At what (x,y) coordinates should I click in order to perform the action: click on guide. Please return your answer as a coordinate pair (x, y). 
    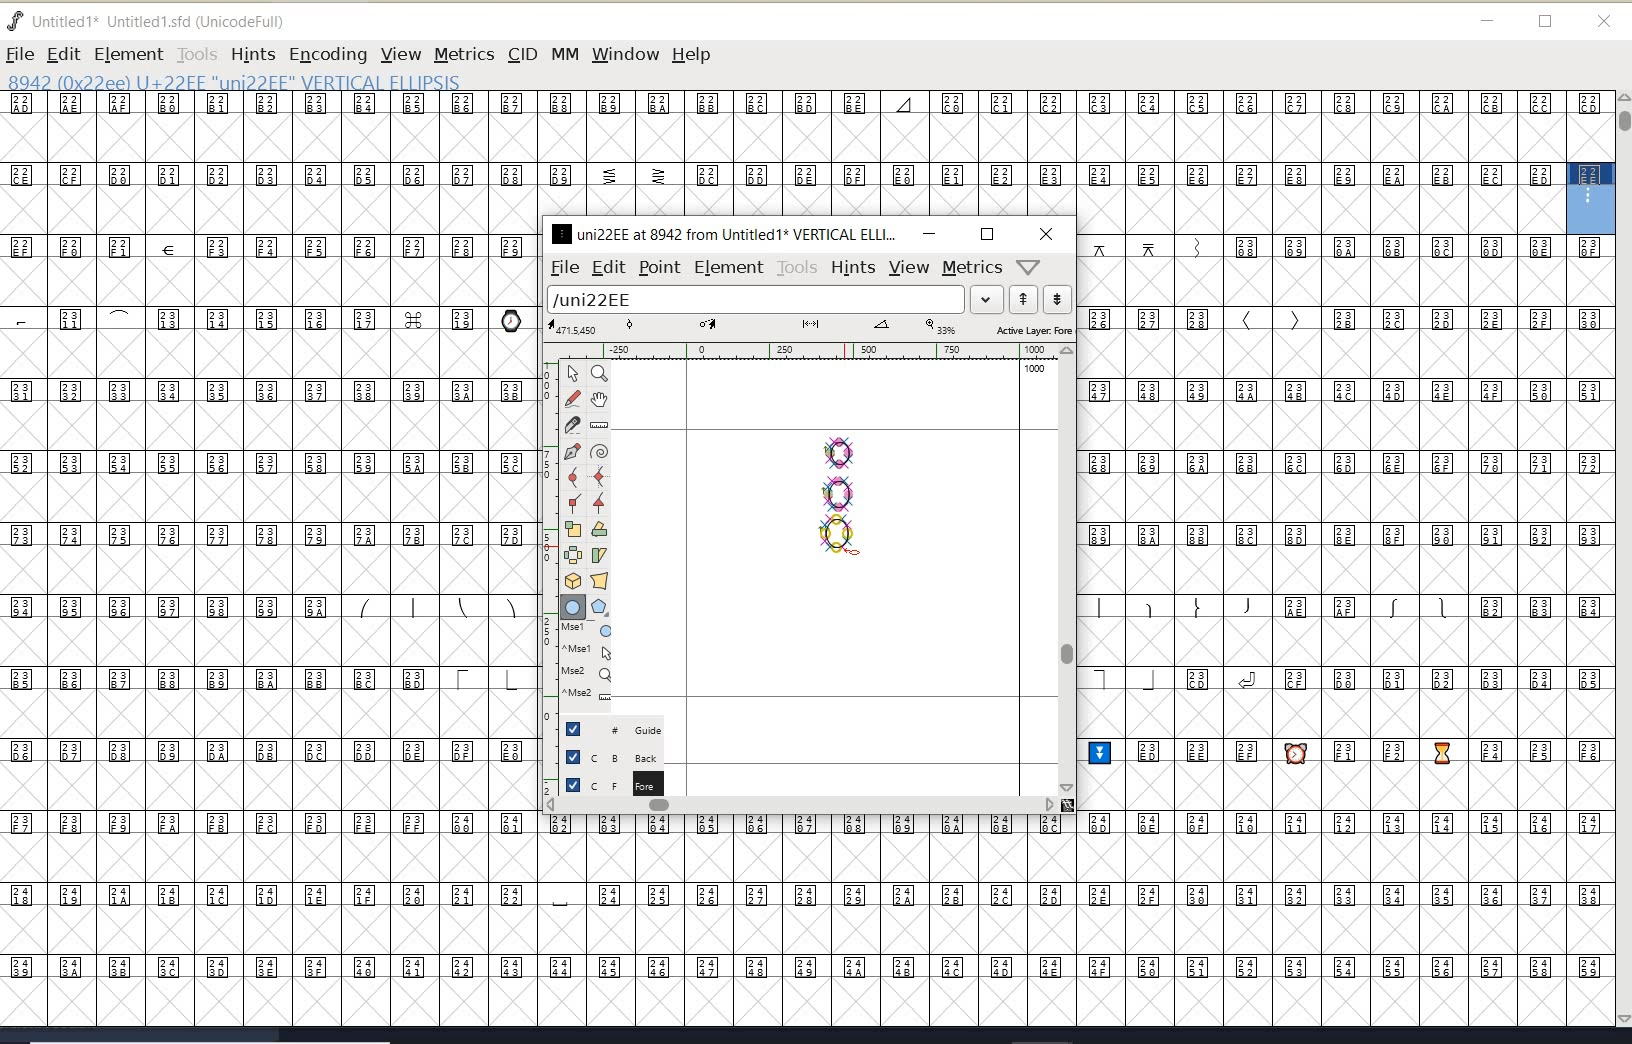
    Looking at the image, I should click on (621, 727).